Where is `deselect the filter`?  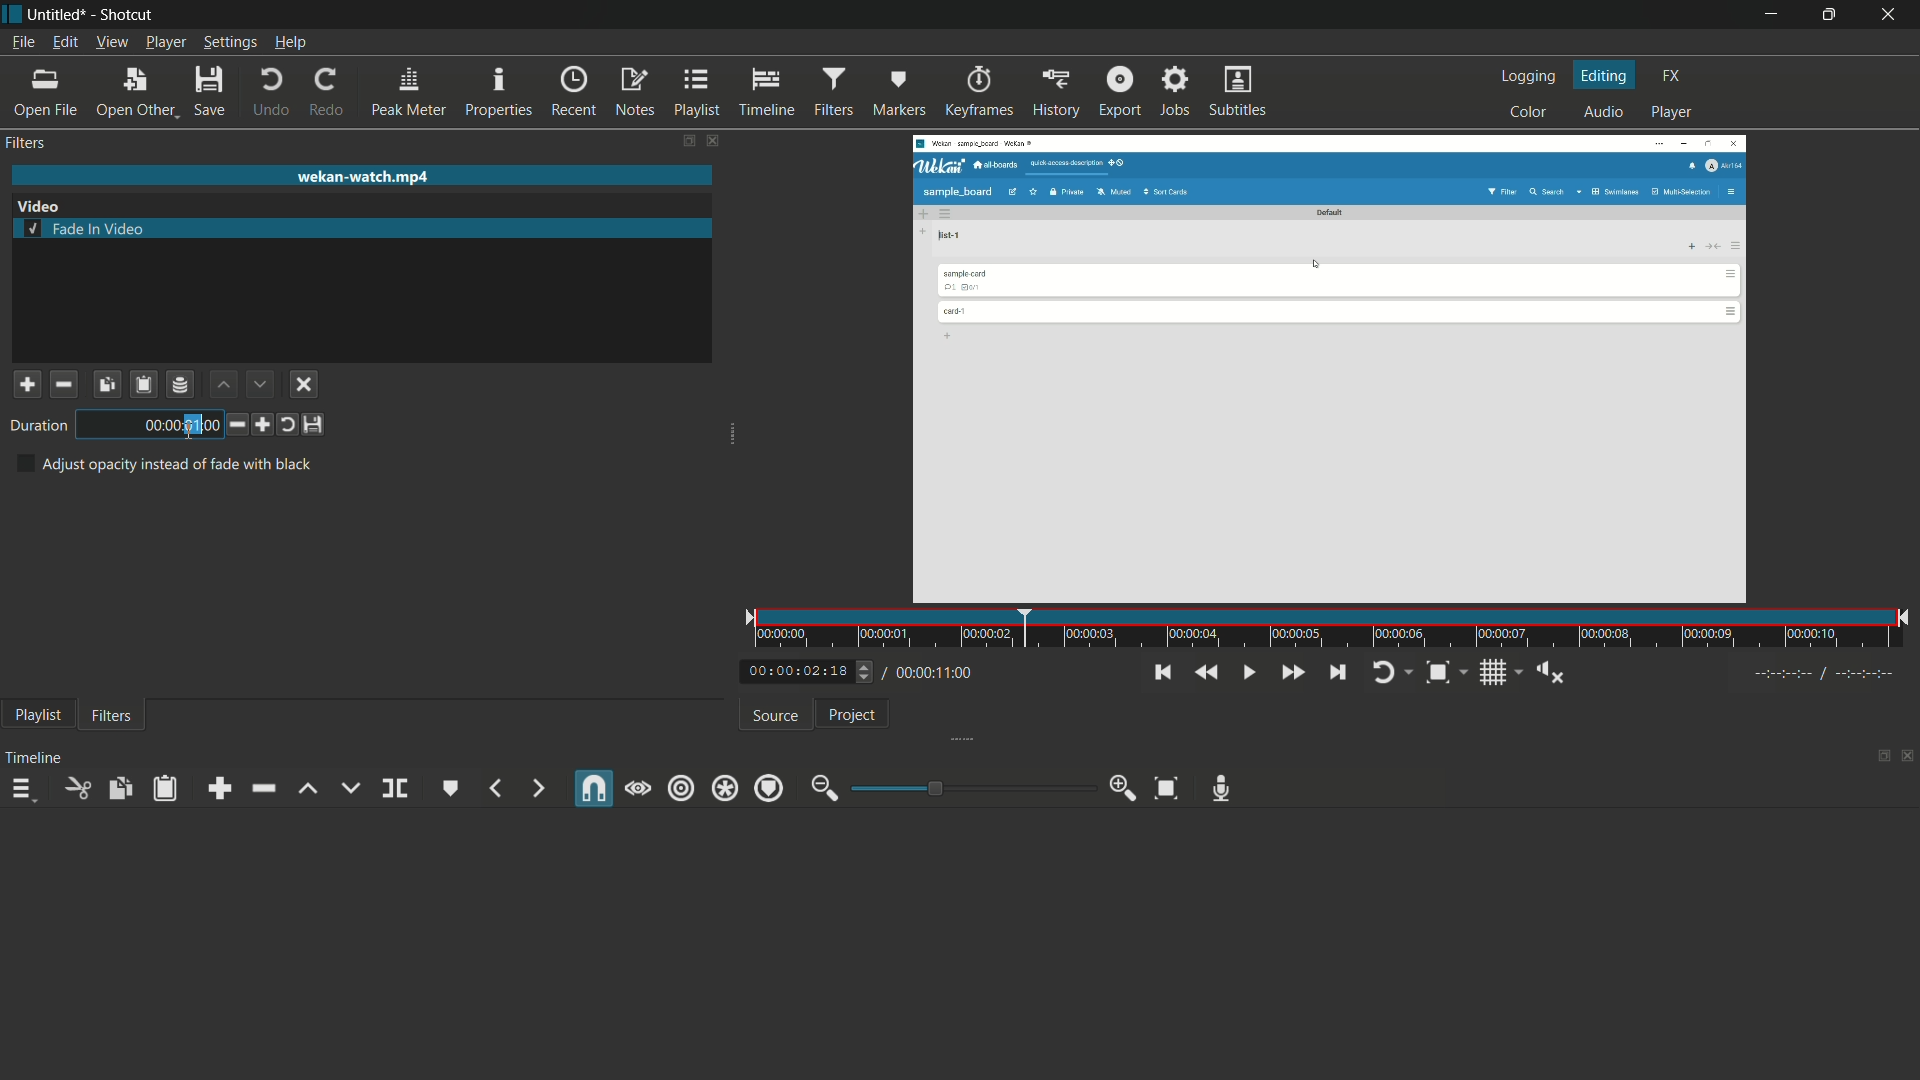
deselect the filter is located at coordinates (305, 385).